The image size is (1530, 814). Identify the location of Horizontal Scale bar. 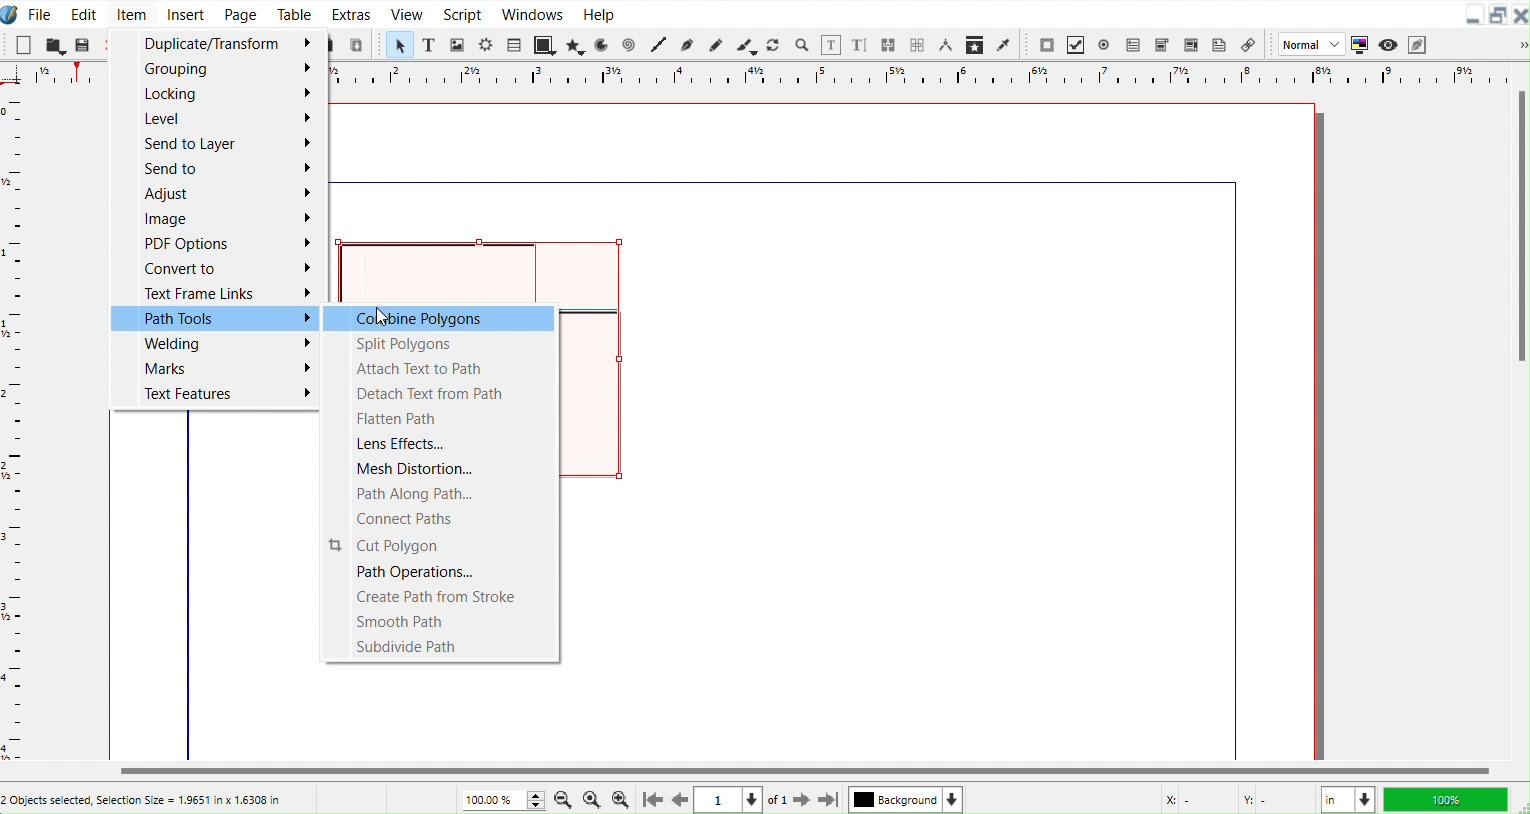
(15, 428).